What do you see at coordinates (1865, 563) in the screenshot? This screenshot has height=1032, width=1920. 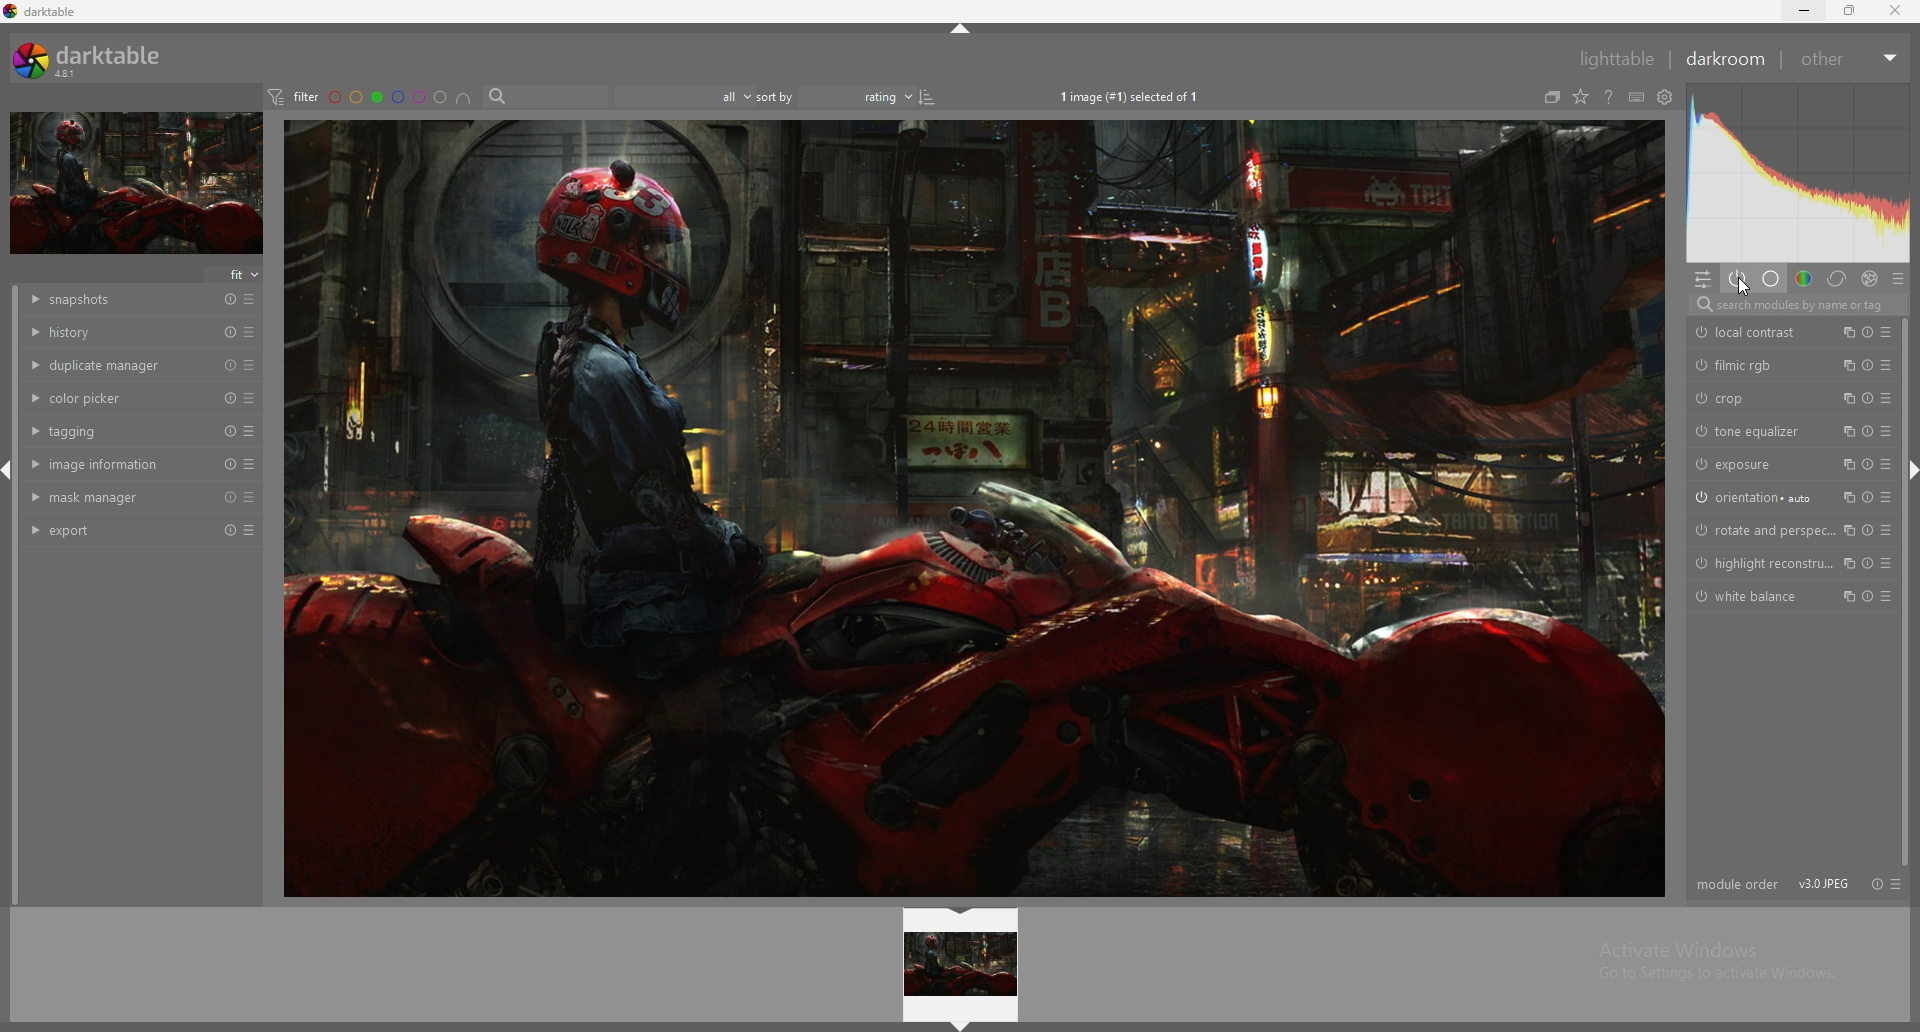 I see `reset` at bounding box center [1865, 563].